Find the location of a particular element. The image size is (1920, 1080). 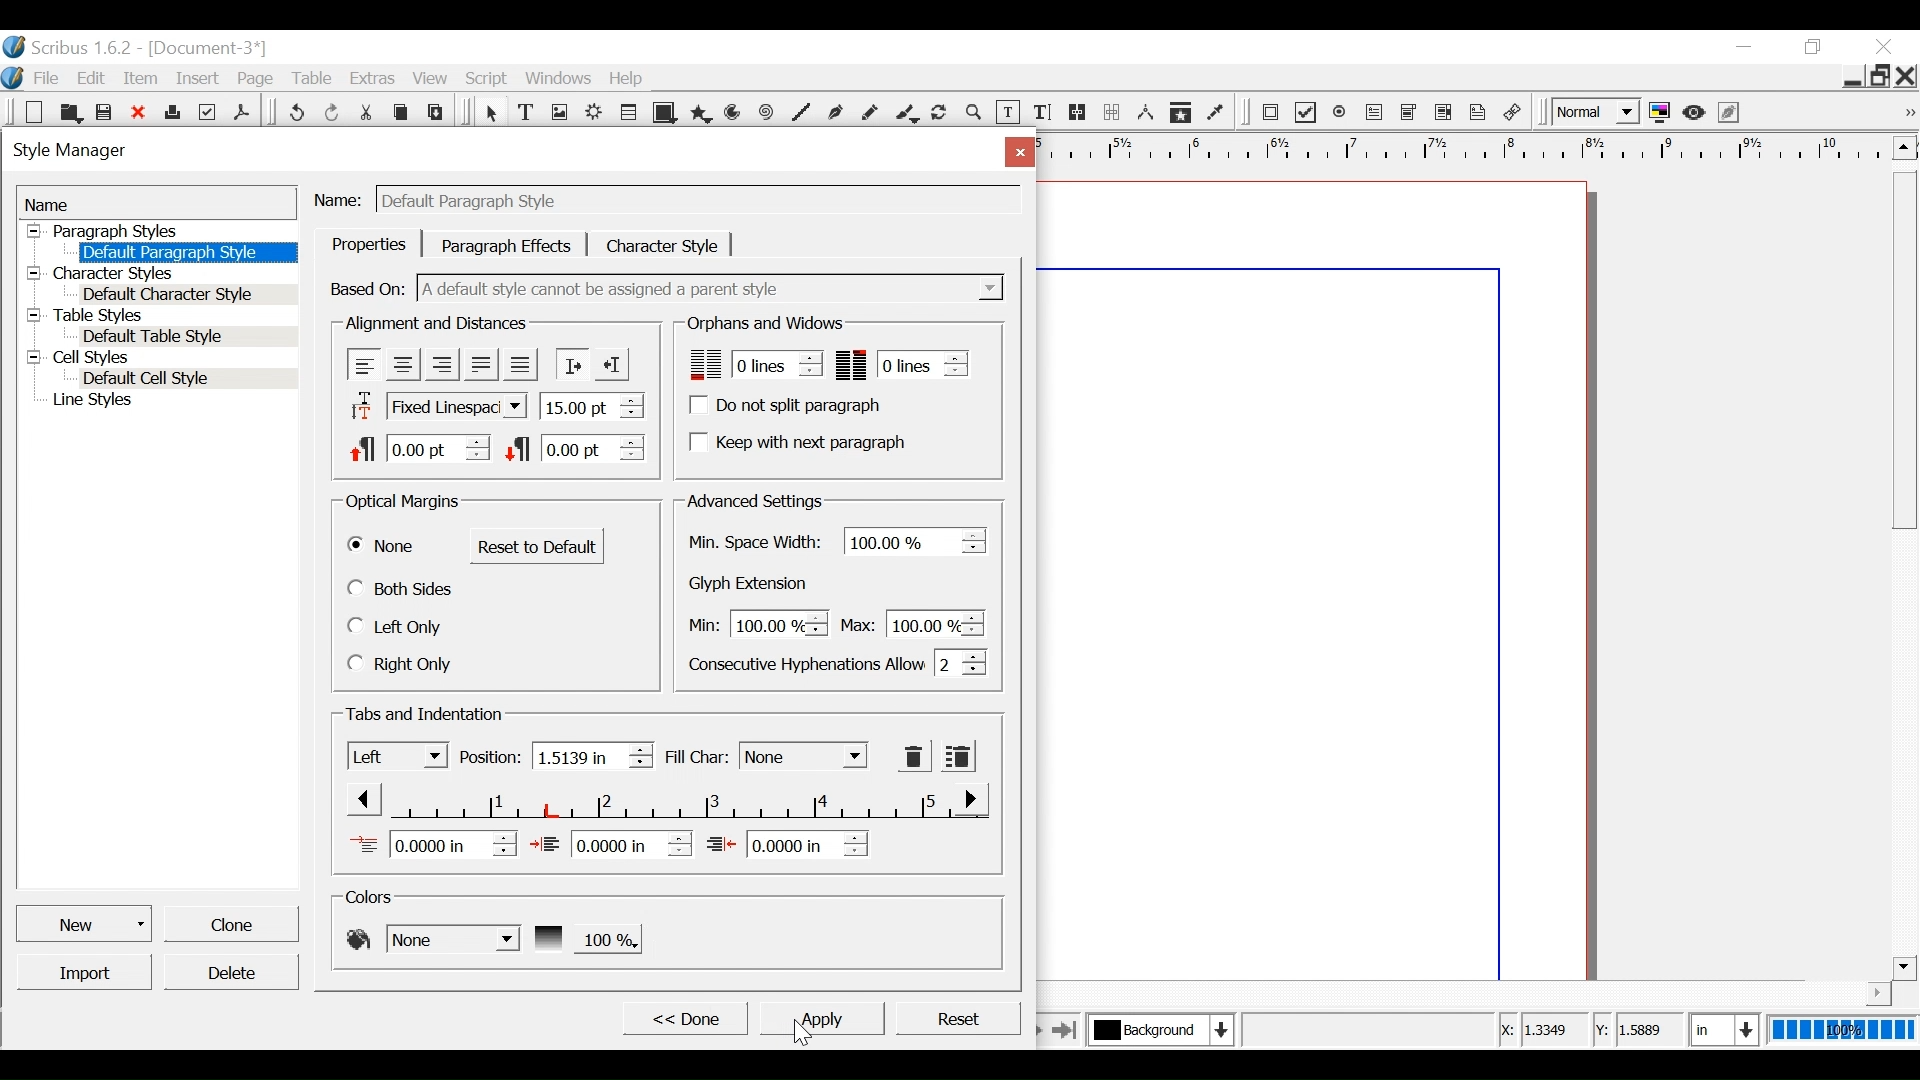

Clone is located at coordinates (229, 922).